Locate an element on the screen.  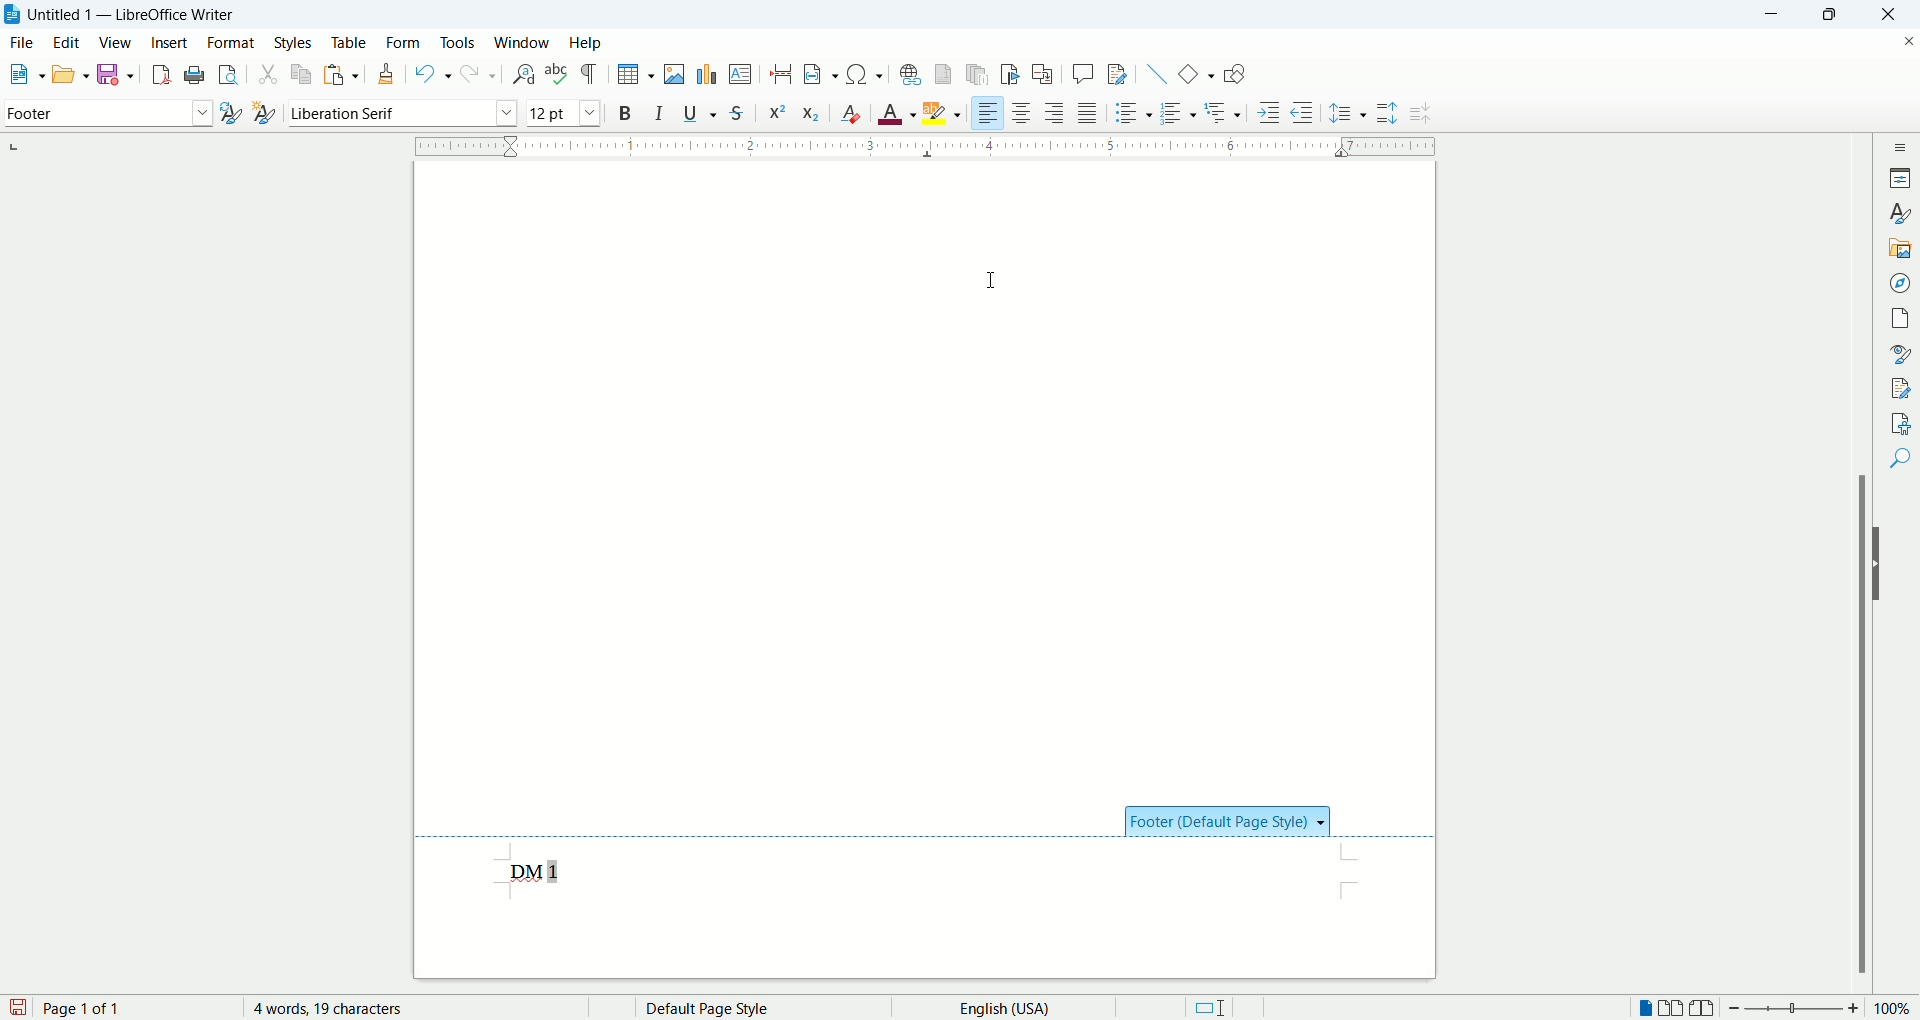
undo is located at coordinates (433, 74).